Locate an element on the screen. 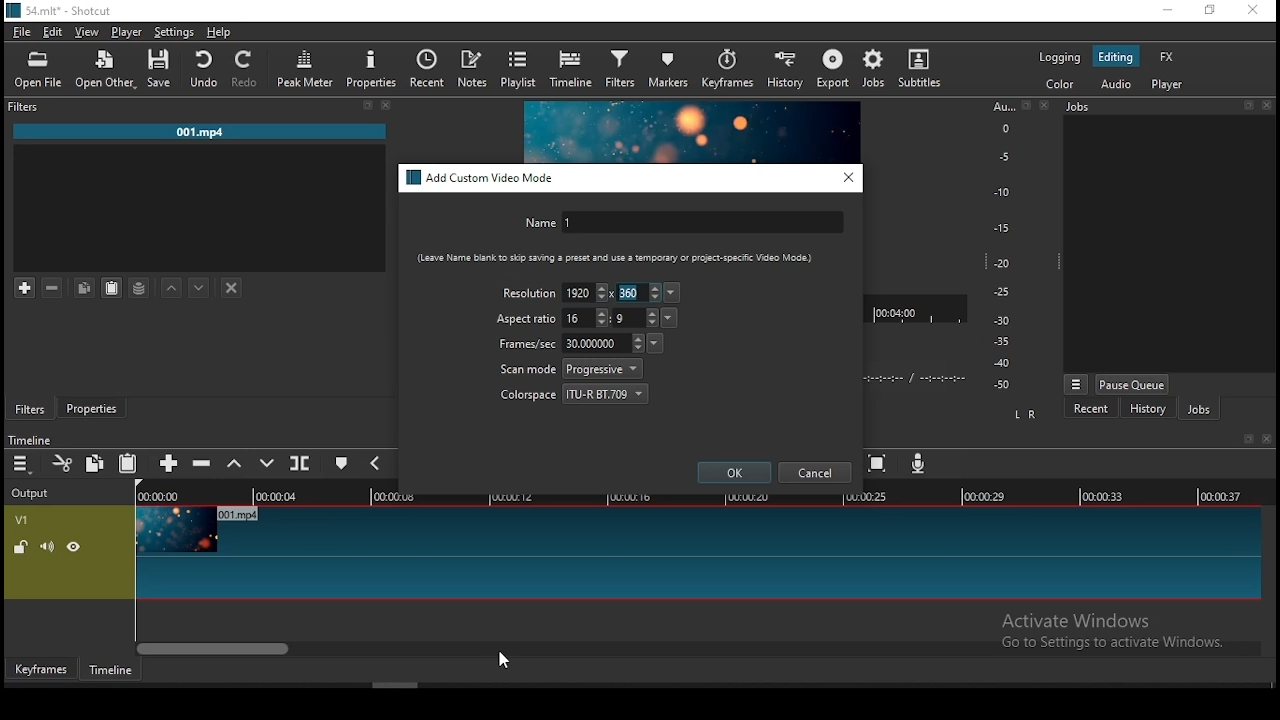 Image resolution: width=1280 pixels, height=720 pixels. -50 is located at coordinates (1002, 385).